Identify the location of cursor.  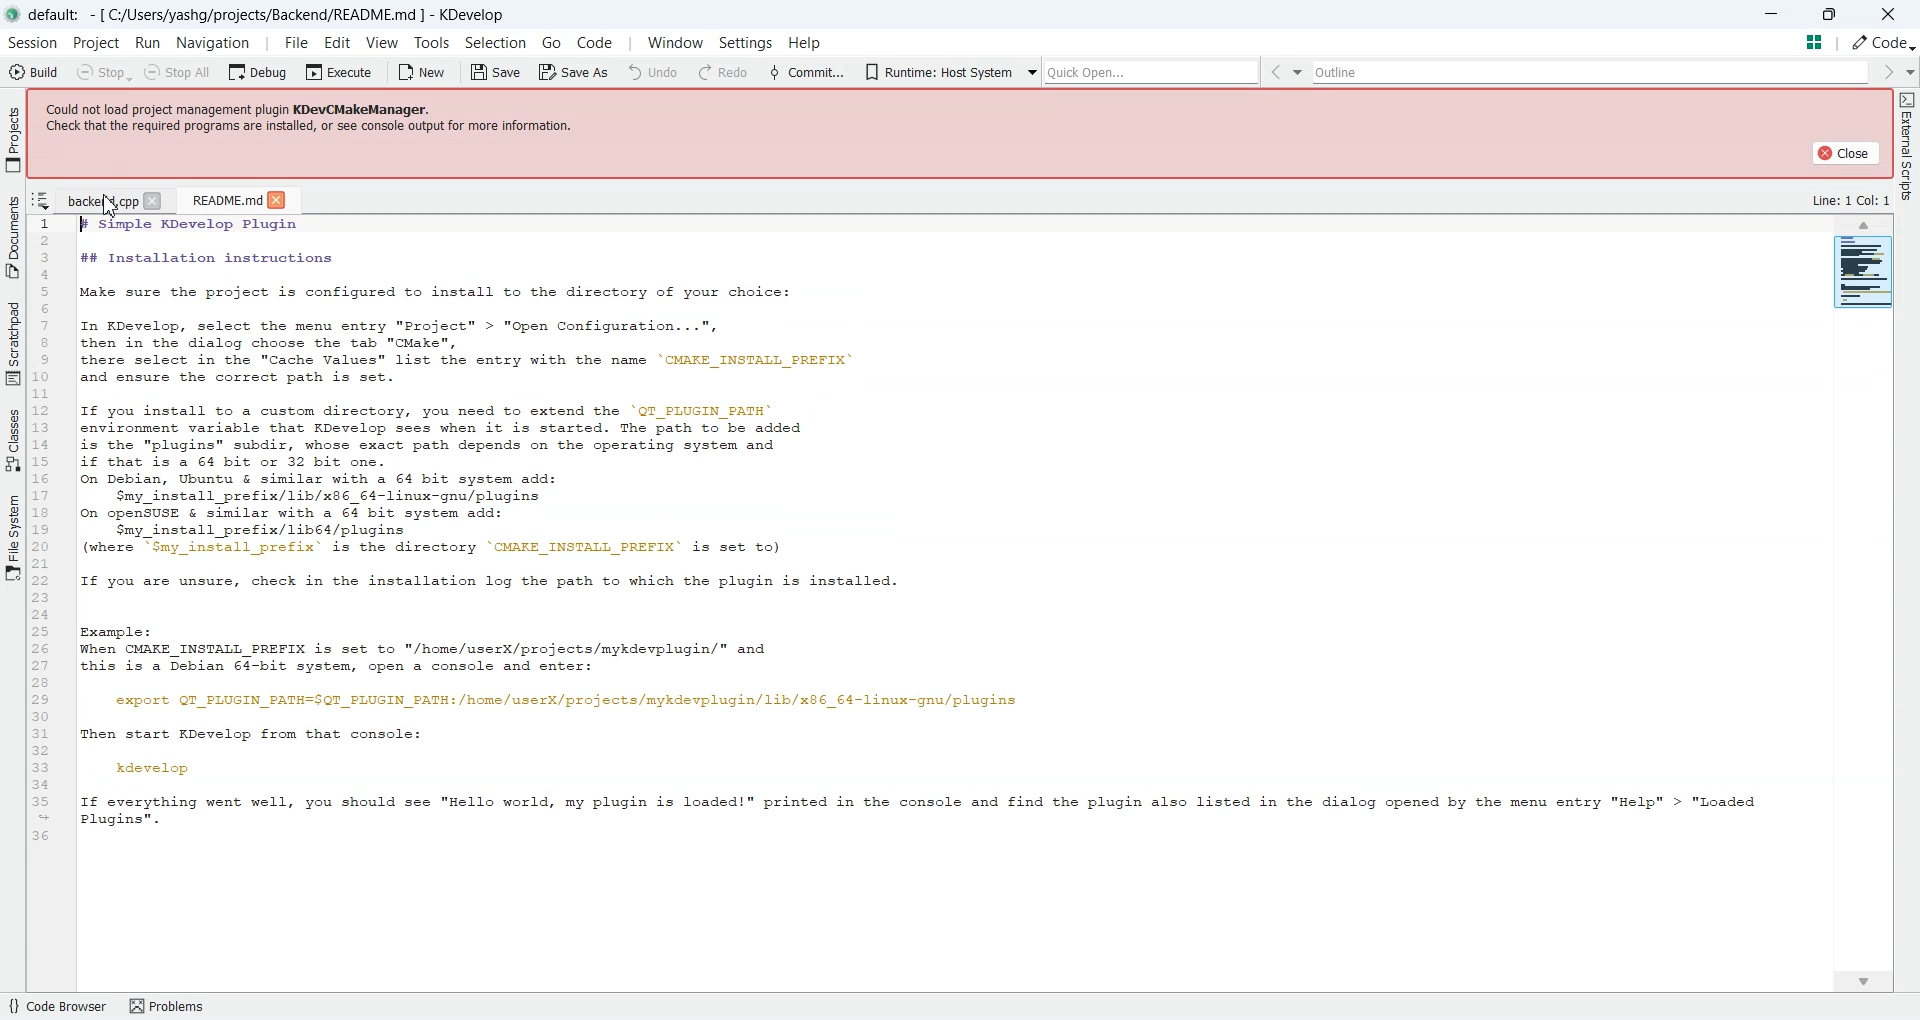
(113, 206).